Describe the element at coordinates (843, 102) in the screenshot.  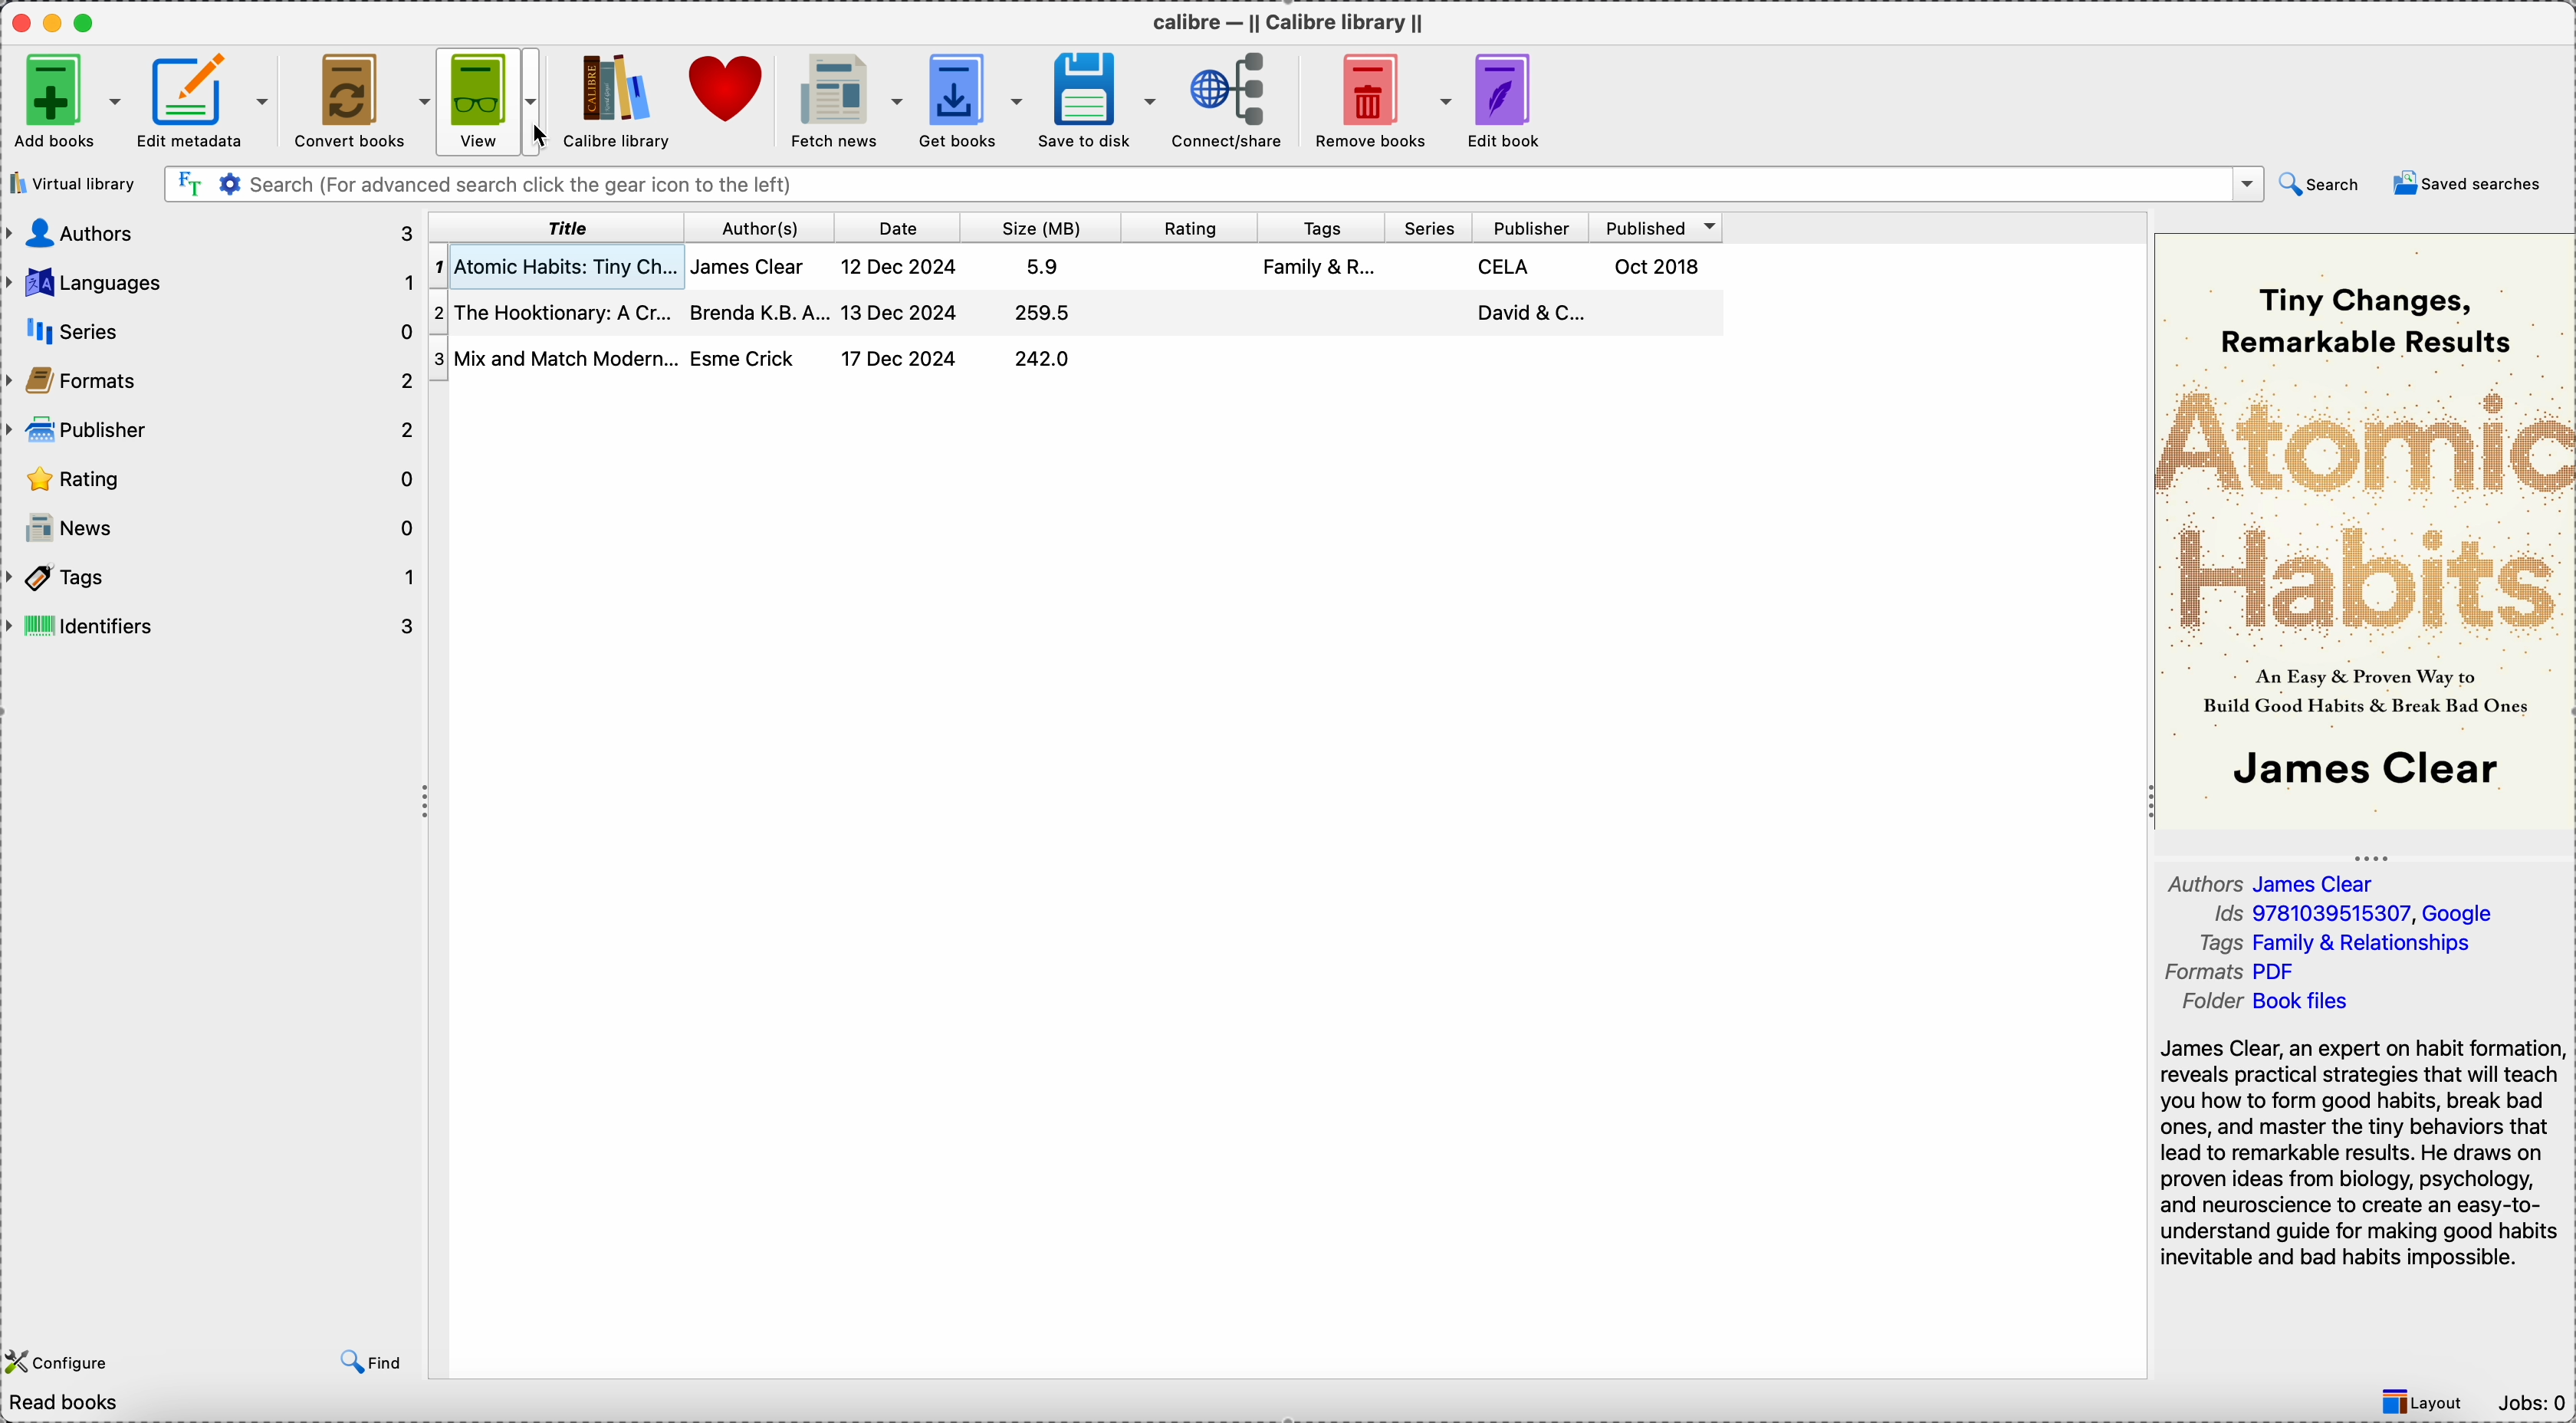
I see `fetch news` at that location.